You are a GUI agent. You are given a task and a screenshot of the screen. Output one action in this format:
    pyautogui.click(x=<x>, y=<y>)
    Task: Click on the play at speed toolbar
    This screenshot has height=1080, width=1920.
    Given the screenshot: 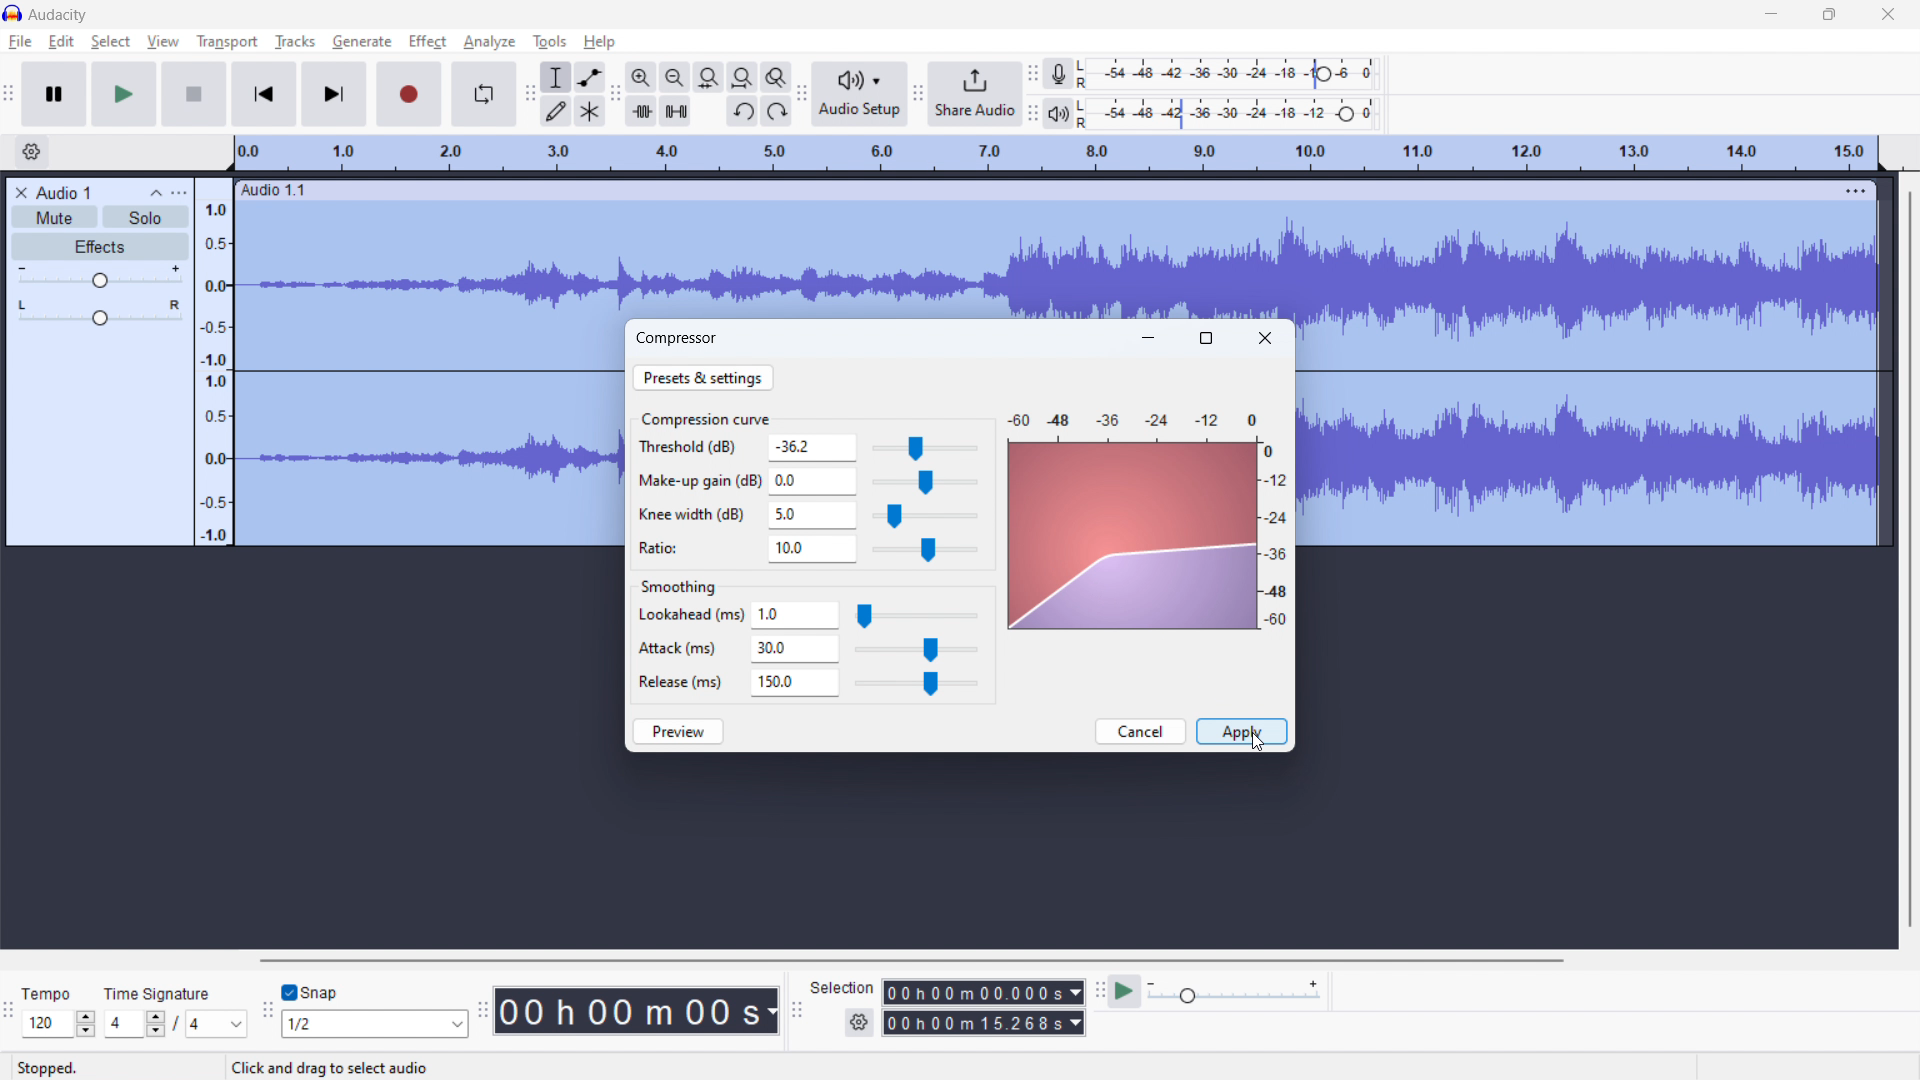 What is the action you would take?
    pyautogui.click(x=1098, y=991)
    